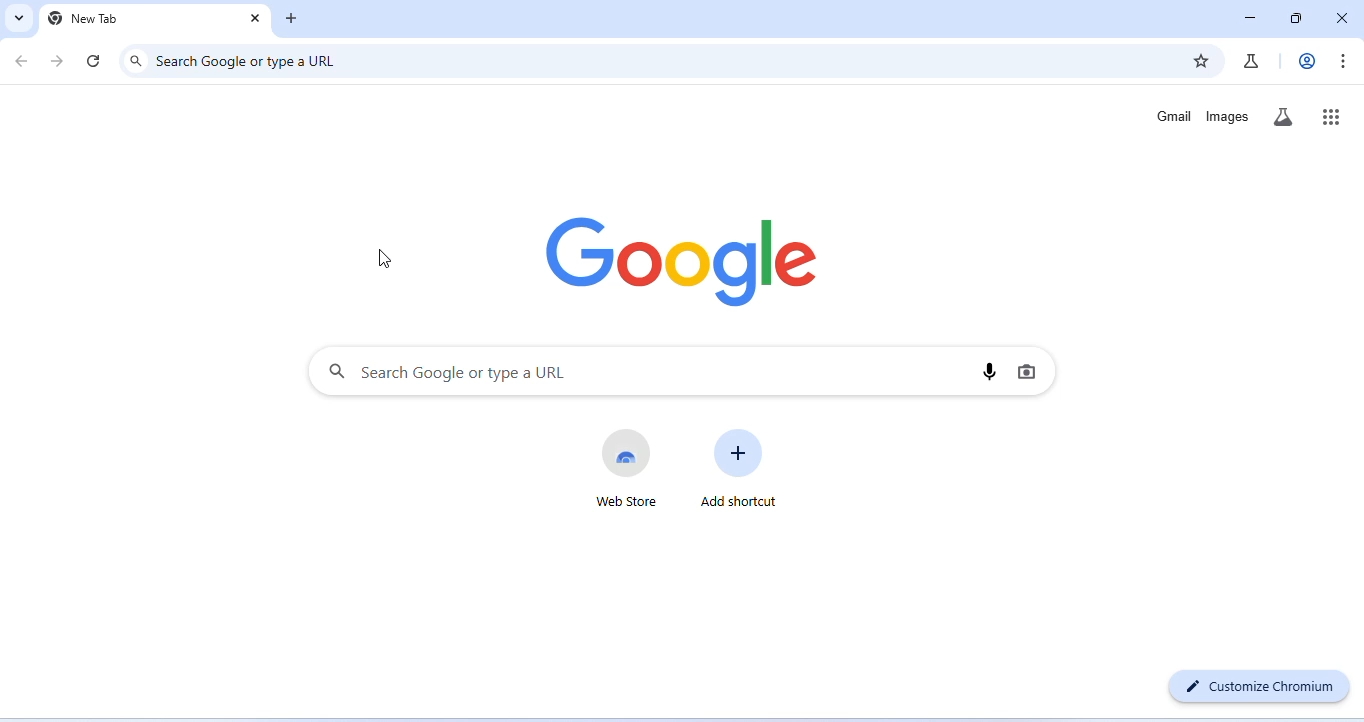  Describe the element at coordinates (1201, 61) in the screenshot. I see `bookmark` at that location.